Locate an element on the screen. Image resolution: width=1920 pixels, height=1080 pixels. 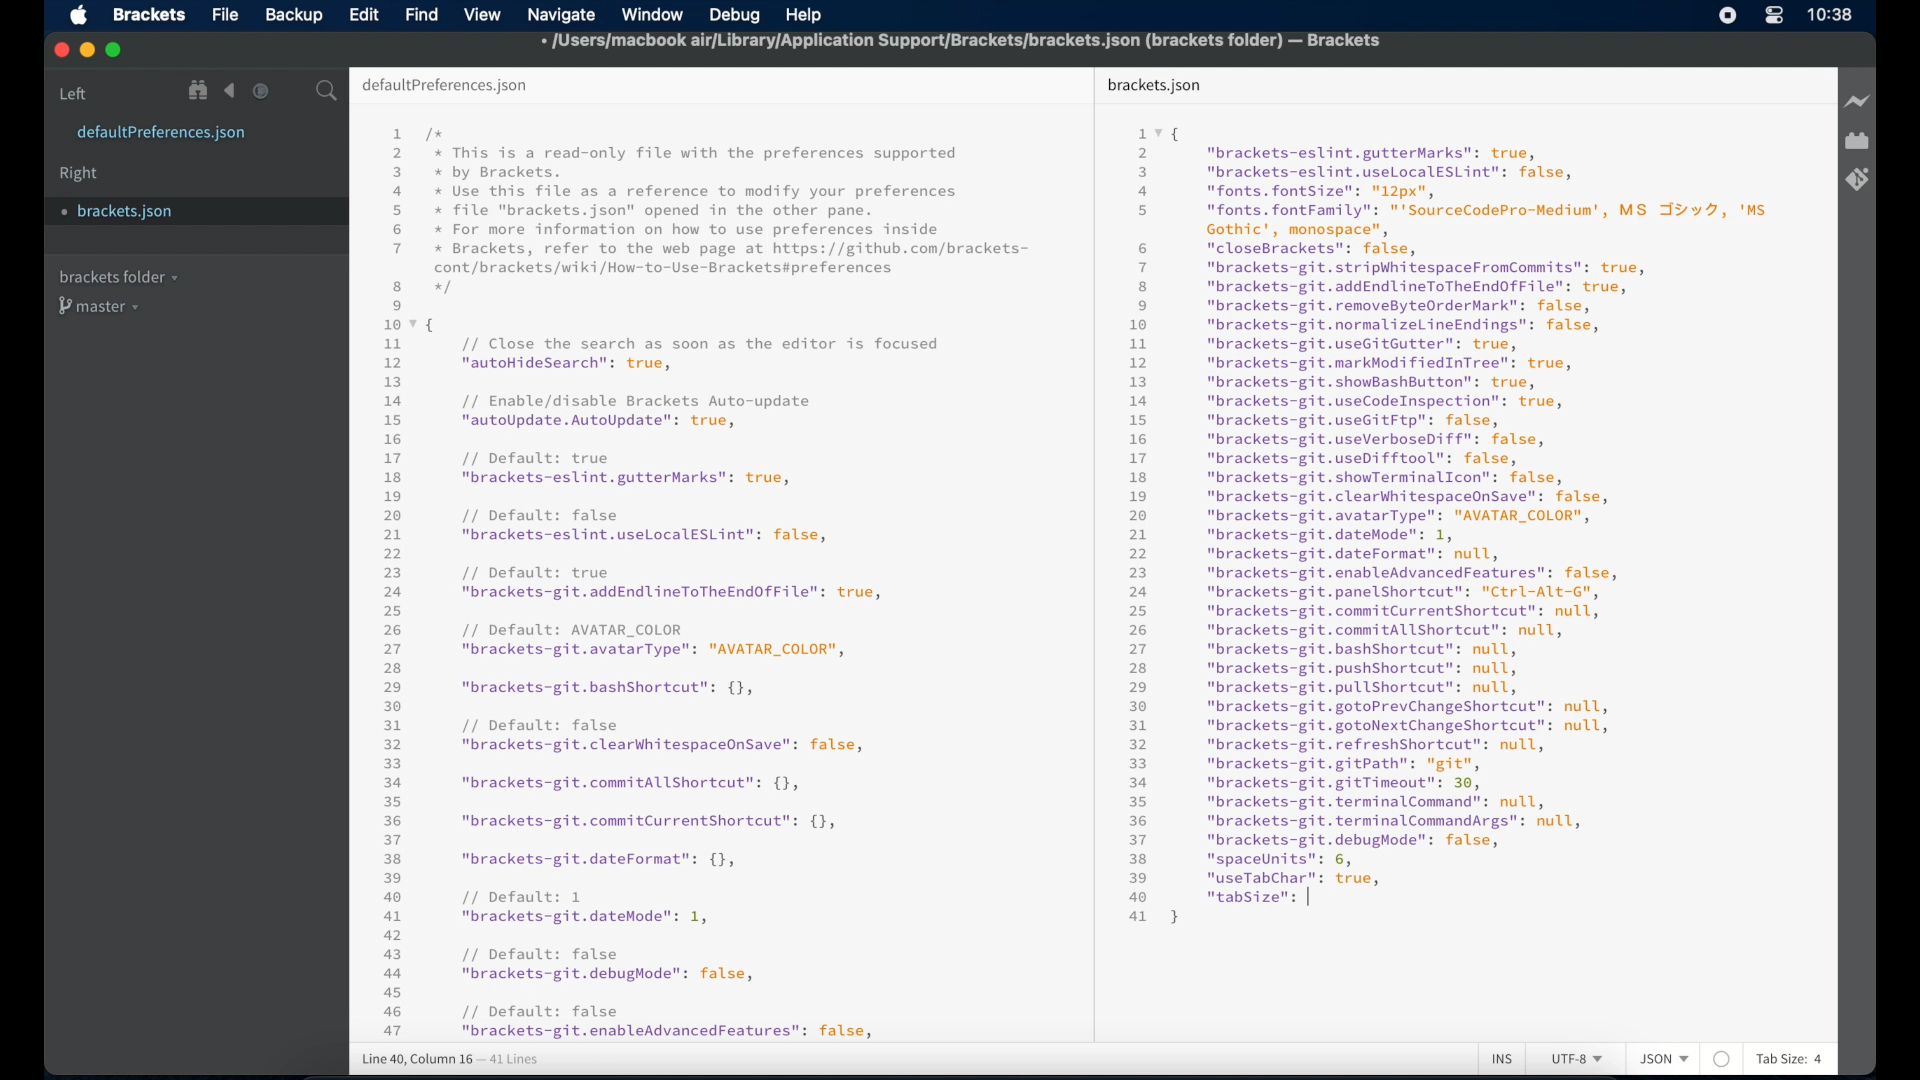
window is located at coordinates (653, 15).